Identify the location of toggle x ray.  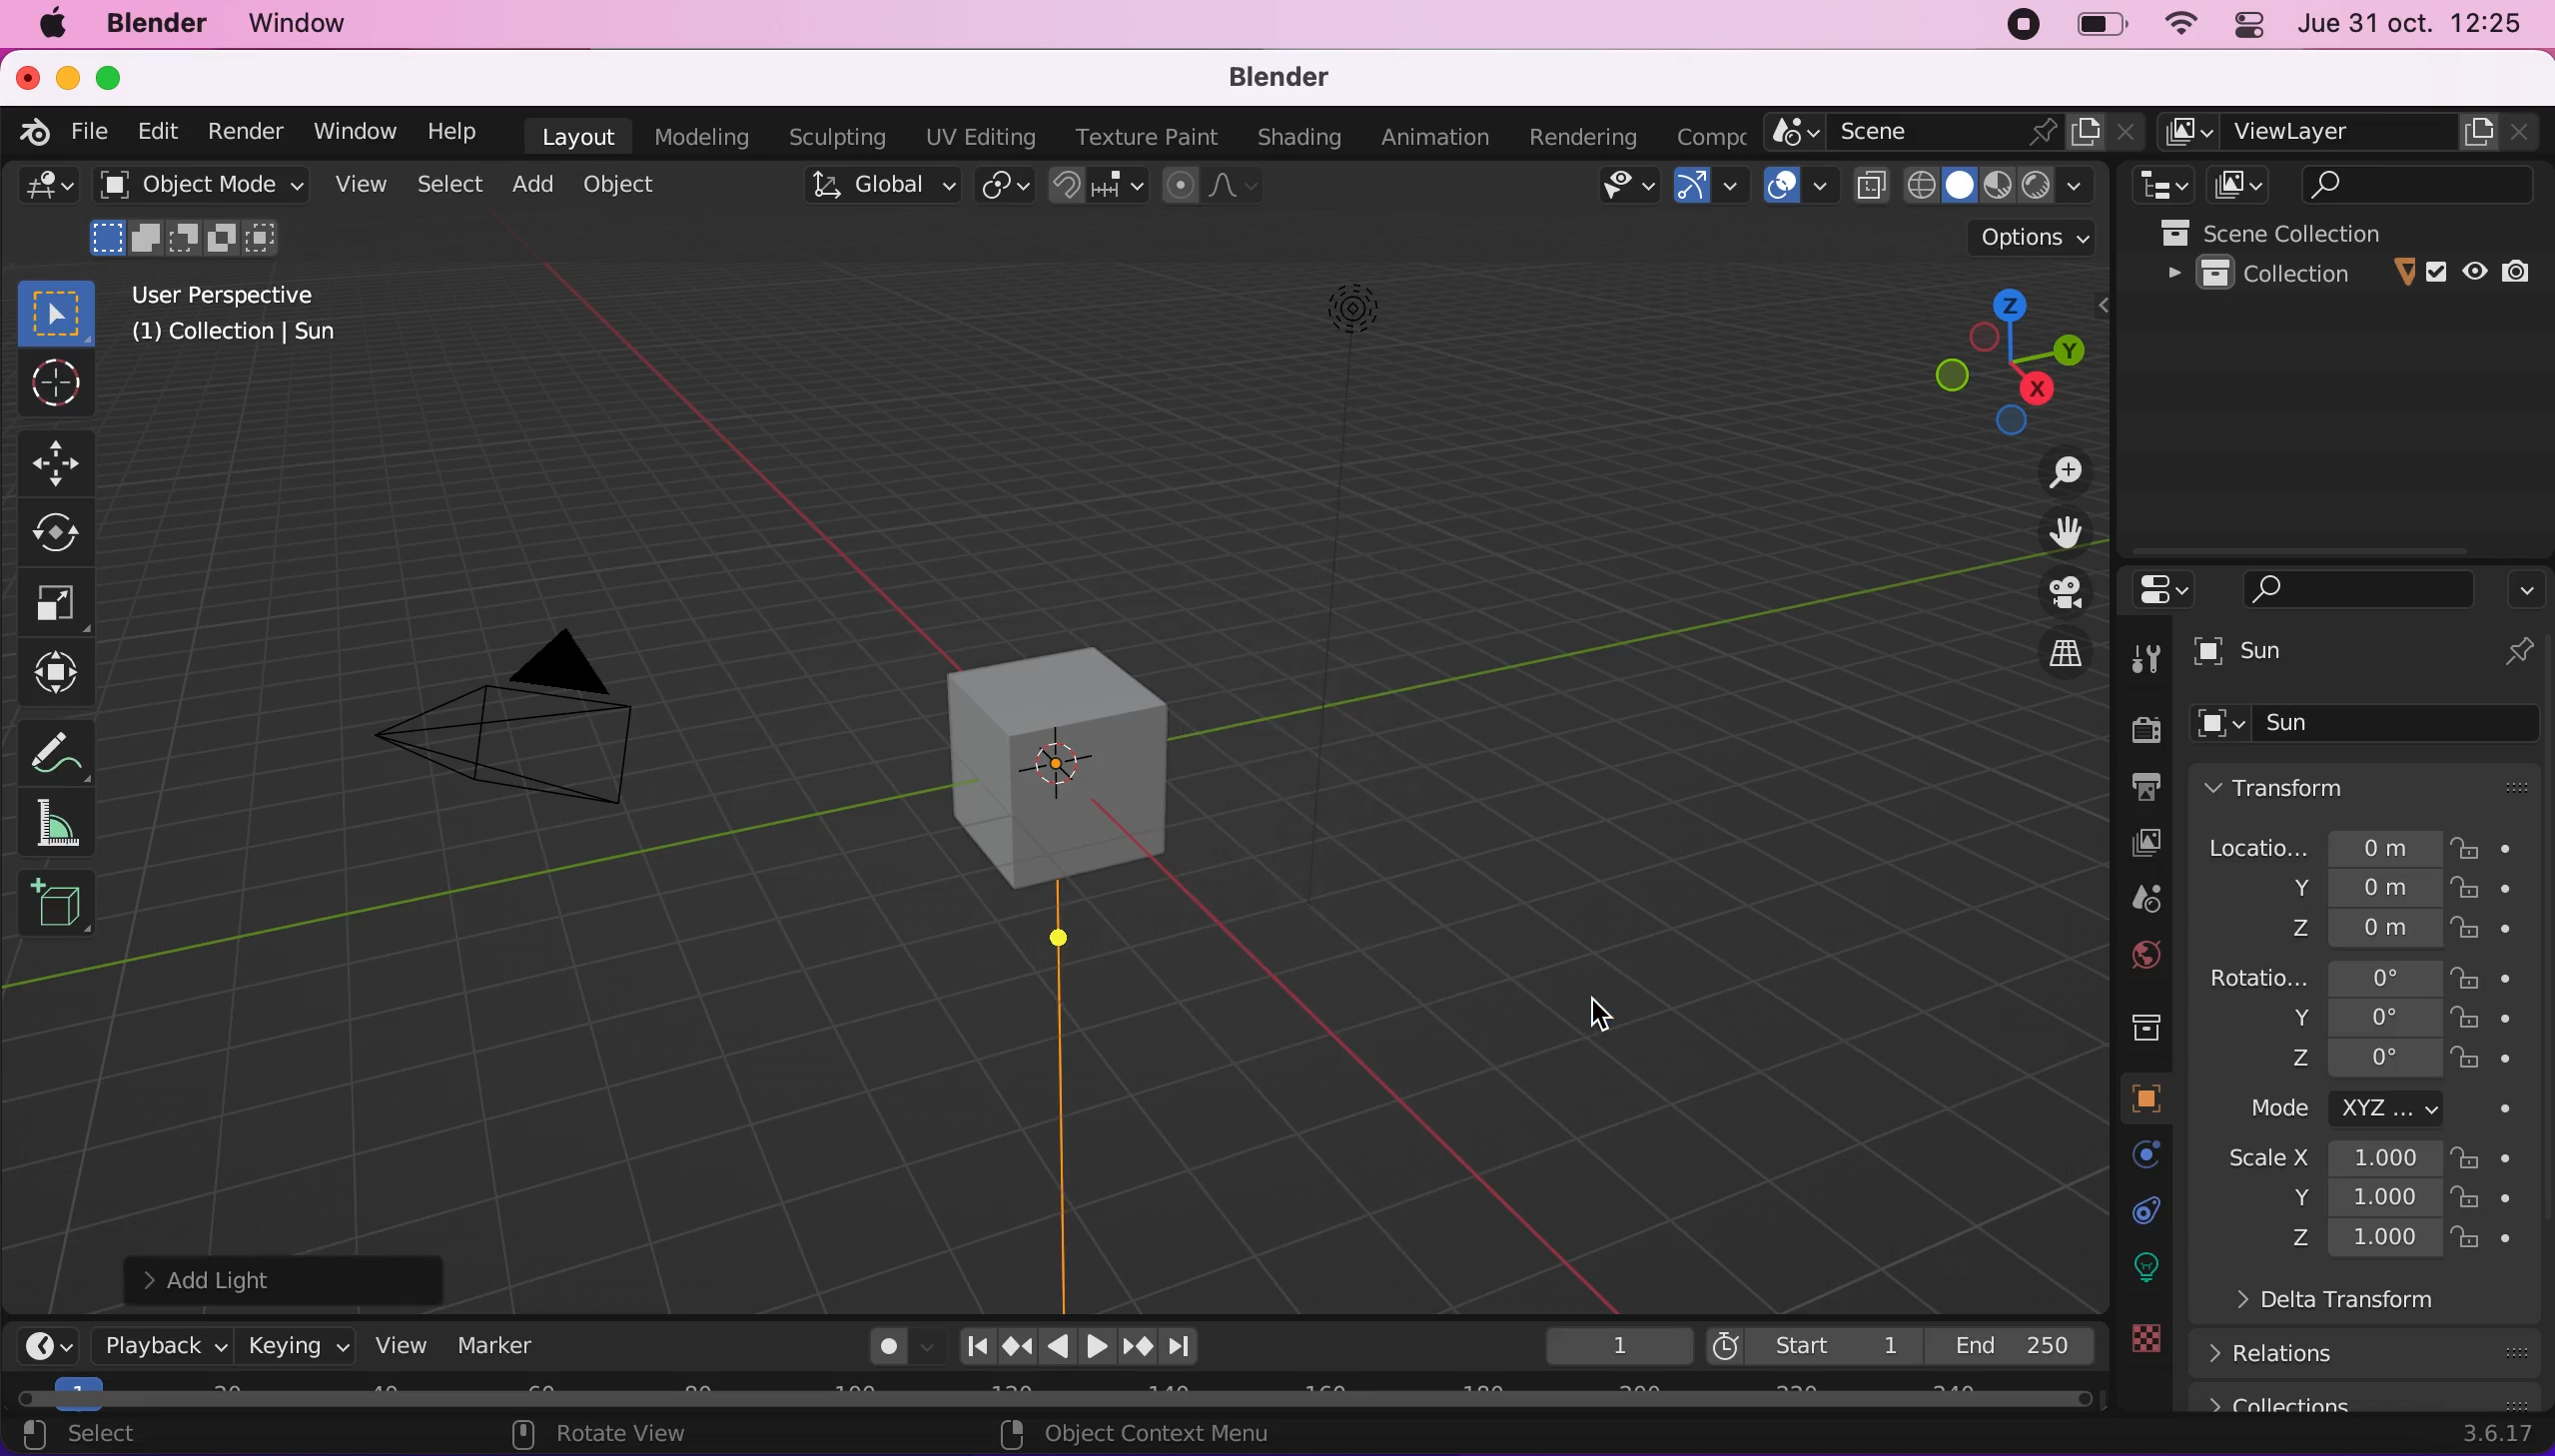
(1870, 185).